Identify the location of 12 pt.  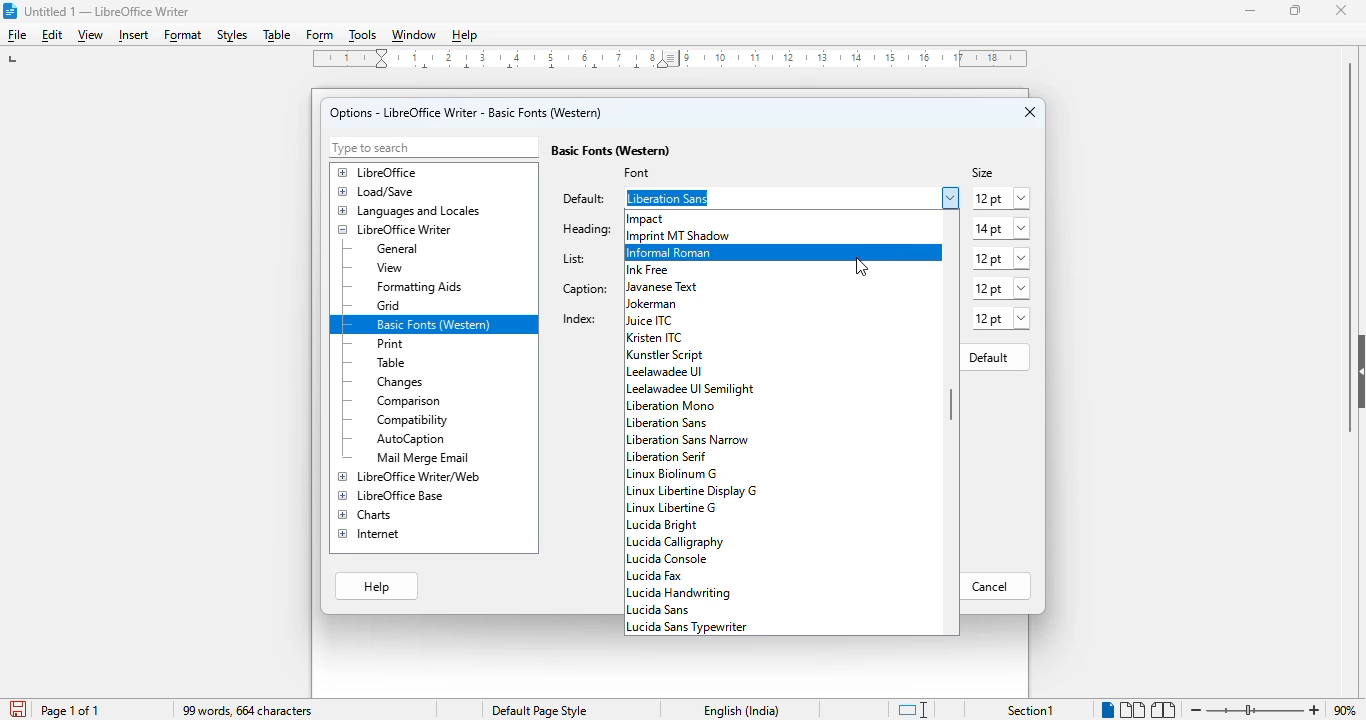
(1001, 318).